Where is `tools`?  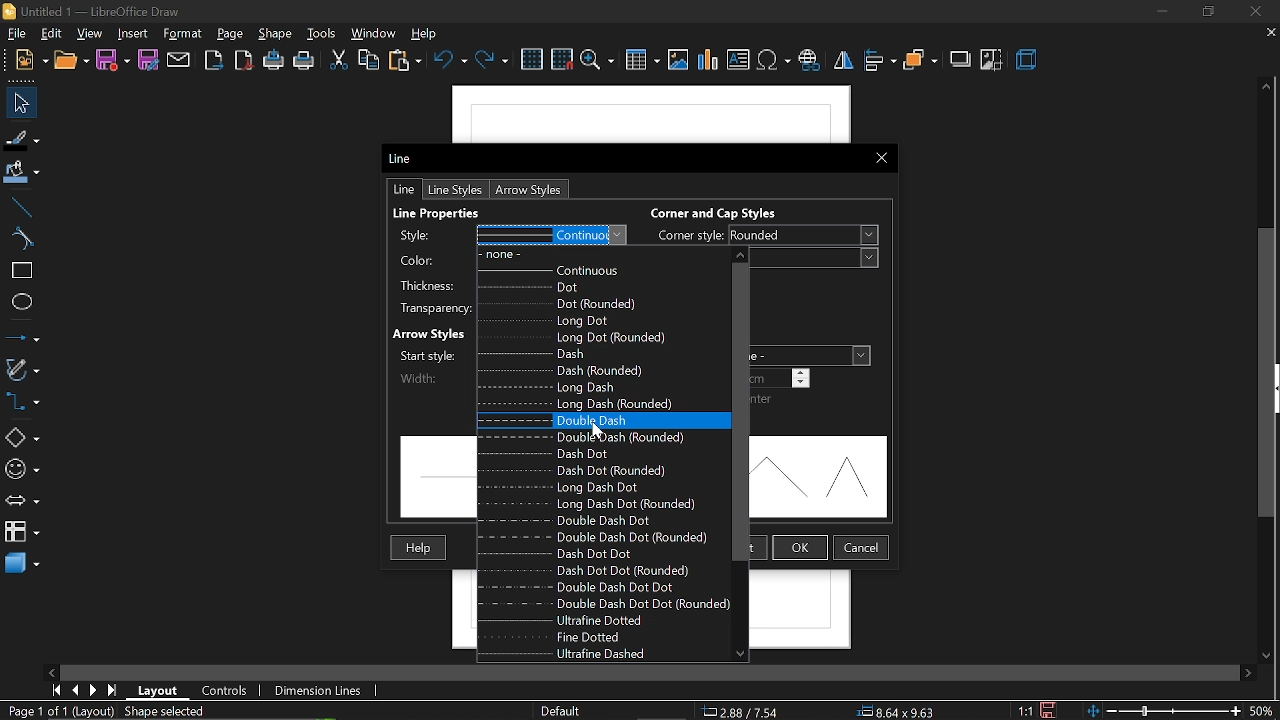
tools is located at coordinates (322, 34).